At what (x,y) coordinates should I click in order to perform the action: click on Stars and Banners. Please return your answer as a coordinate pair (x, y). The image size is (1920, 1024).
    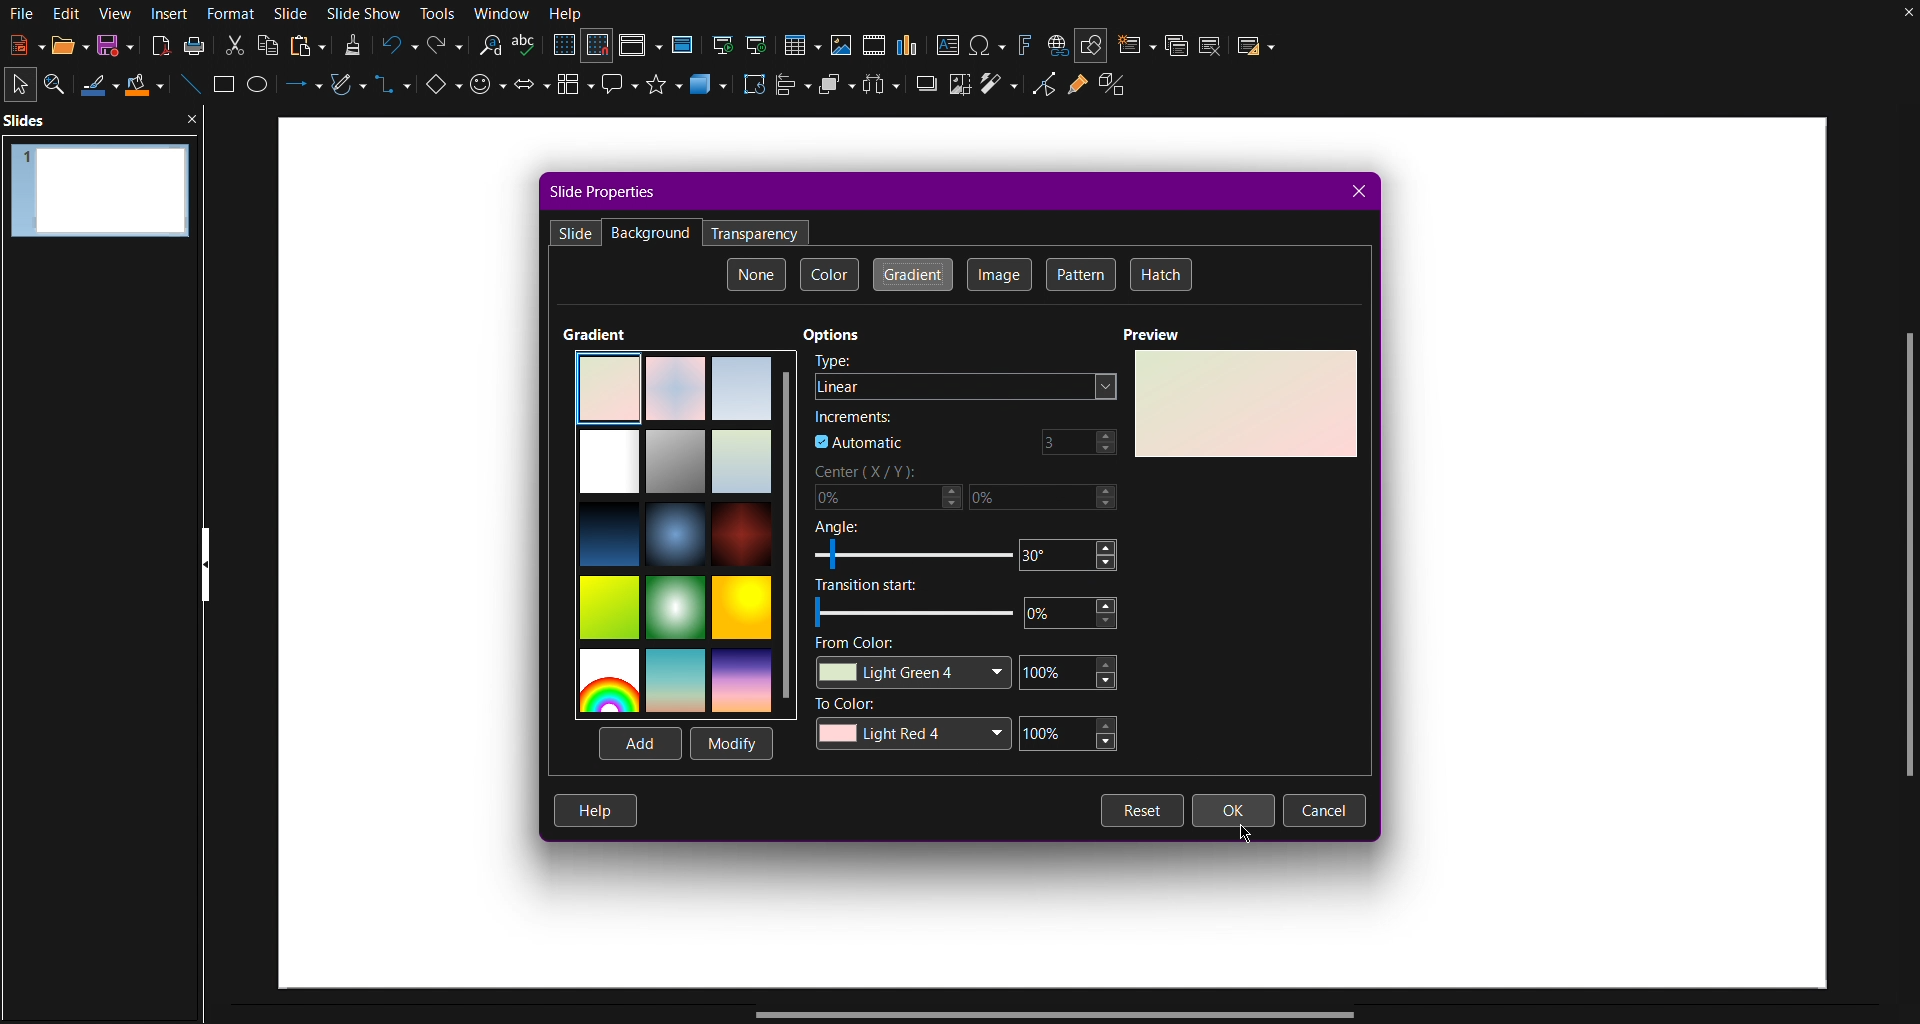
    Looking at the image, I should click on (665, 91).